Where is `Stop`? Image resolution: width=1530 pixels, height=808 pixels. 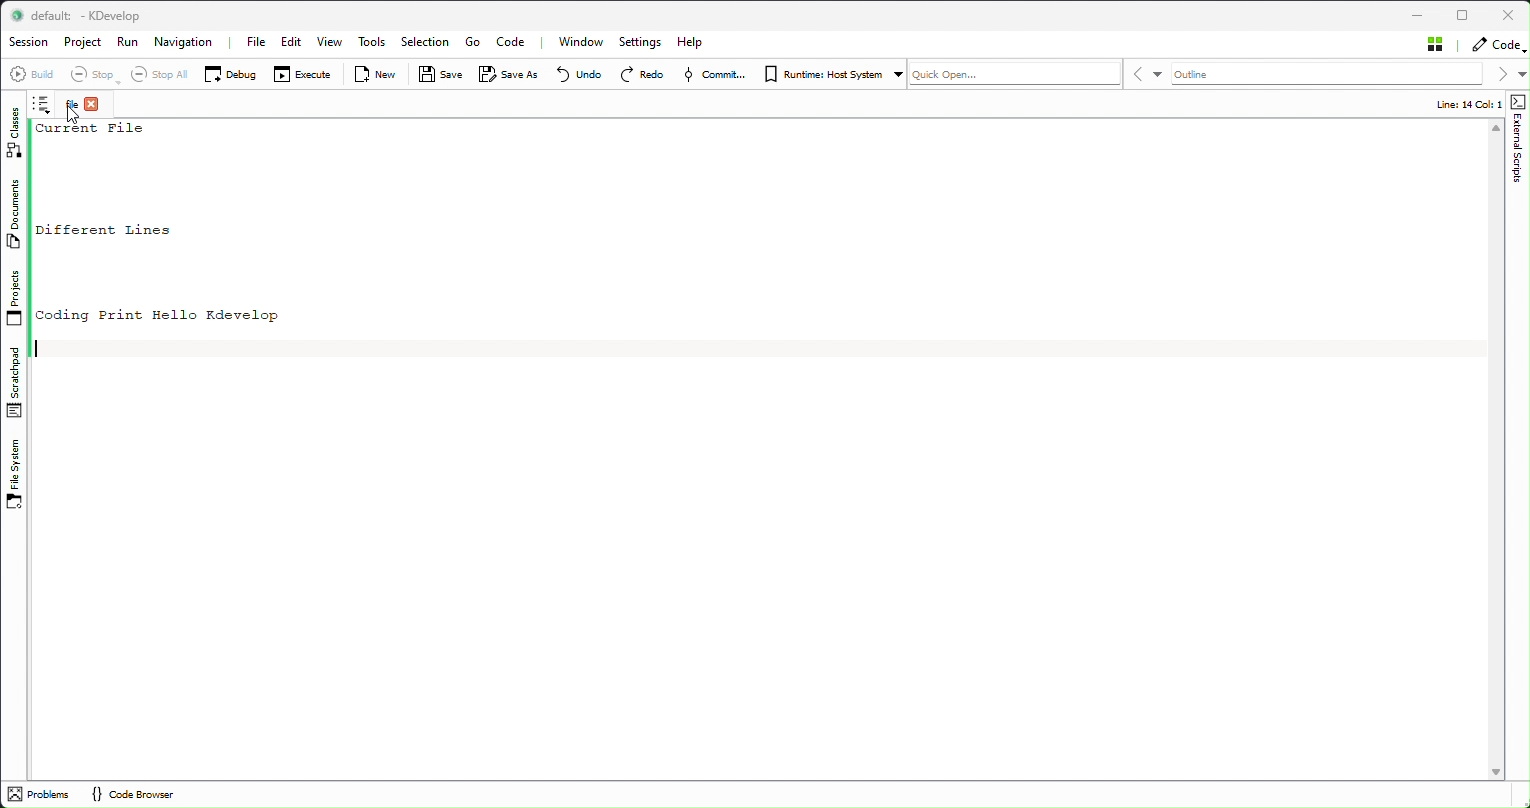
Stop is located at coordinates (93, 76).